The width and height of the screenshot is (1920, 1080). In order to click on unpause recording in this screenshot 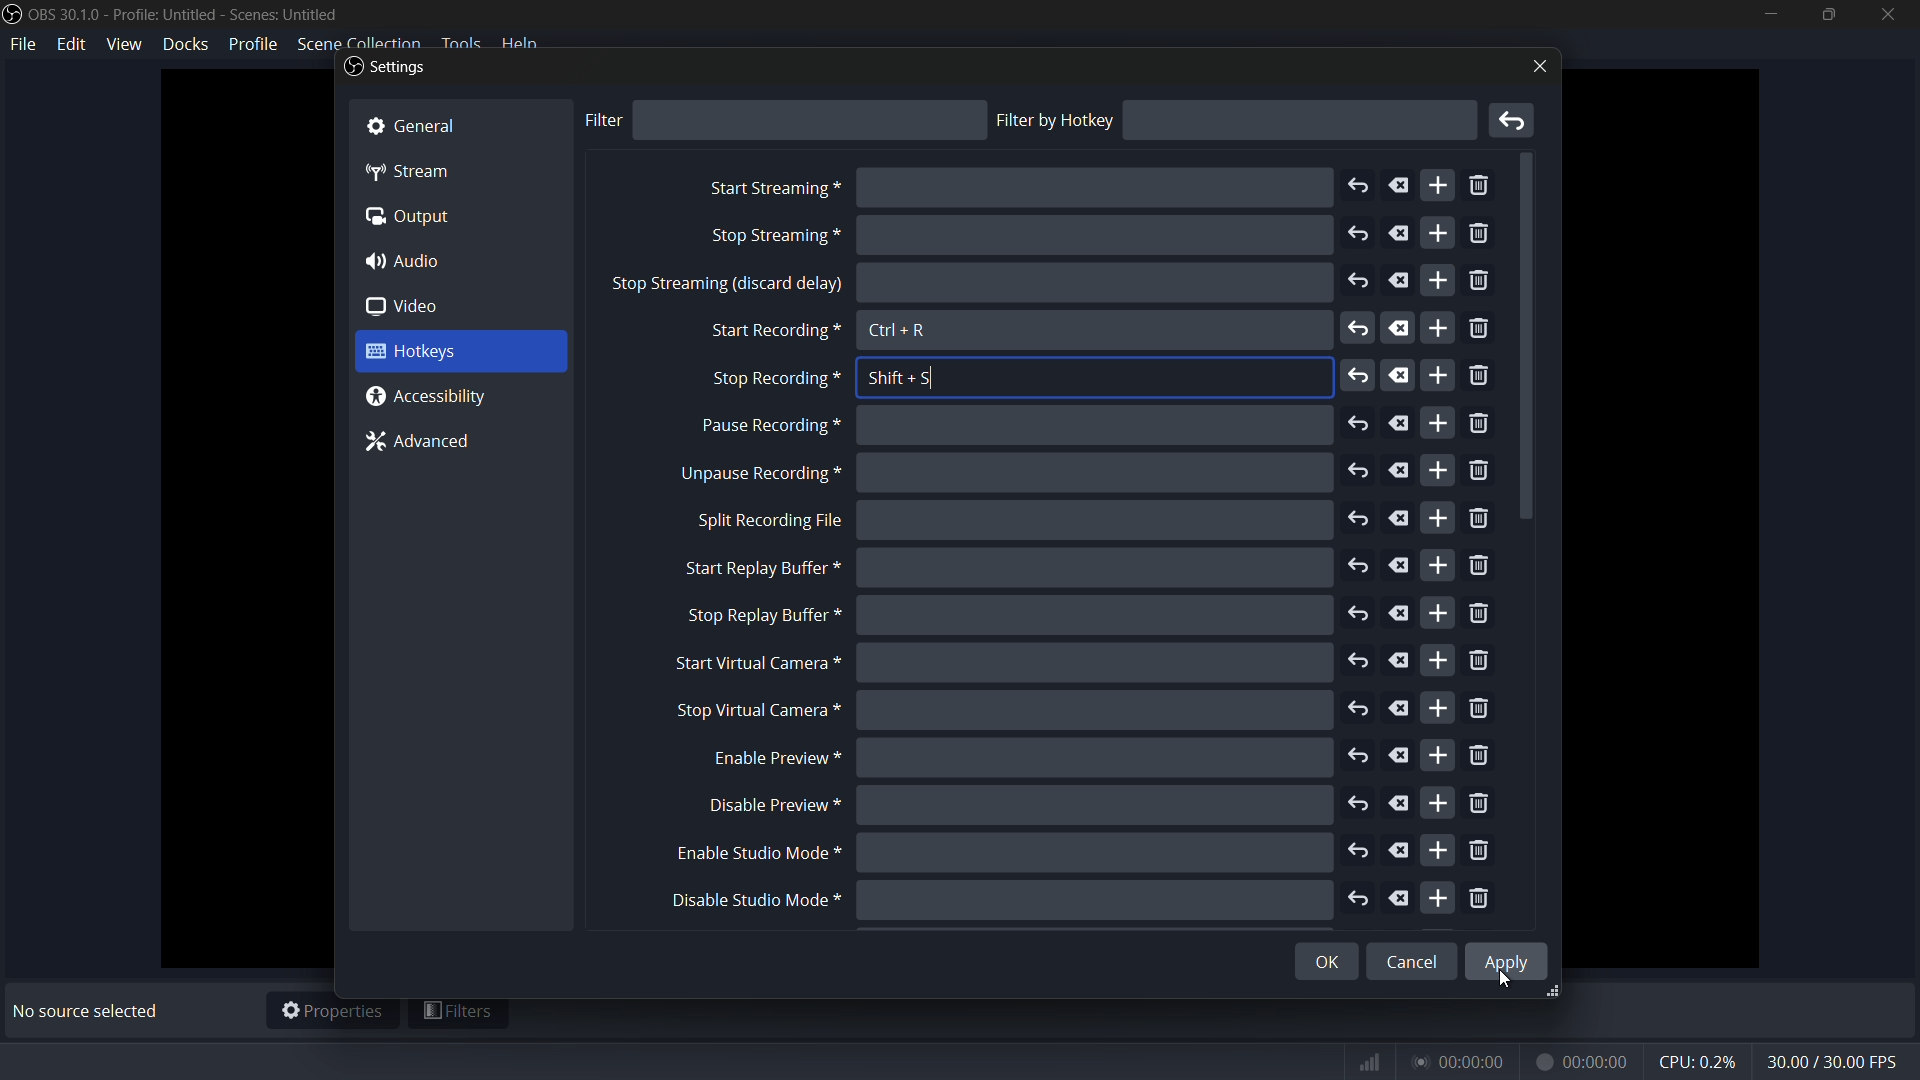, I will do `click(758, 474)`.